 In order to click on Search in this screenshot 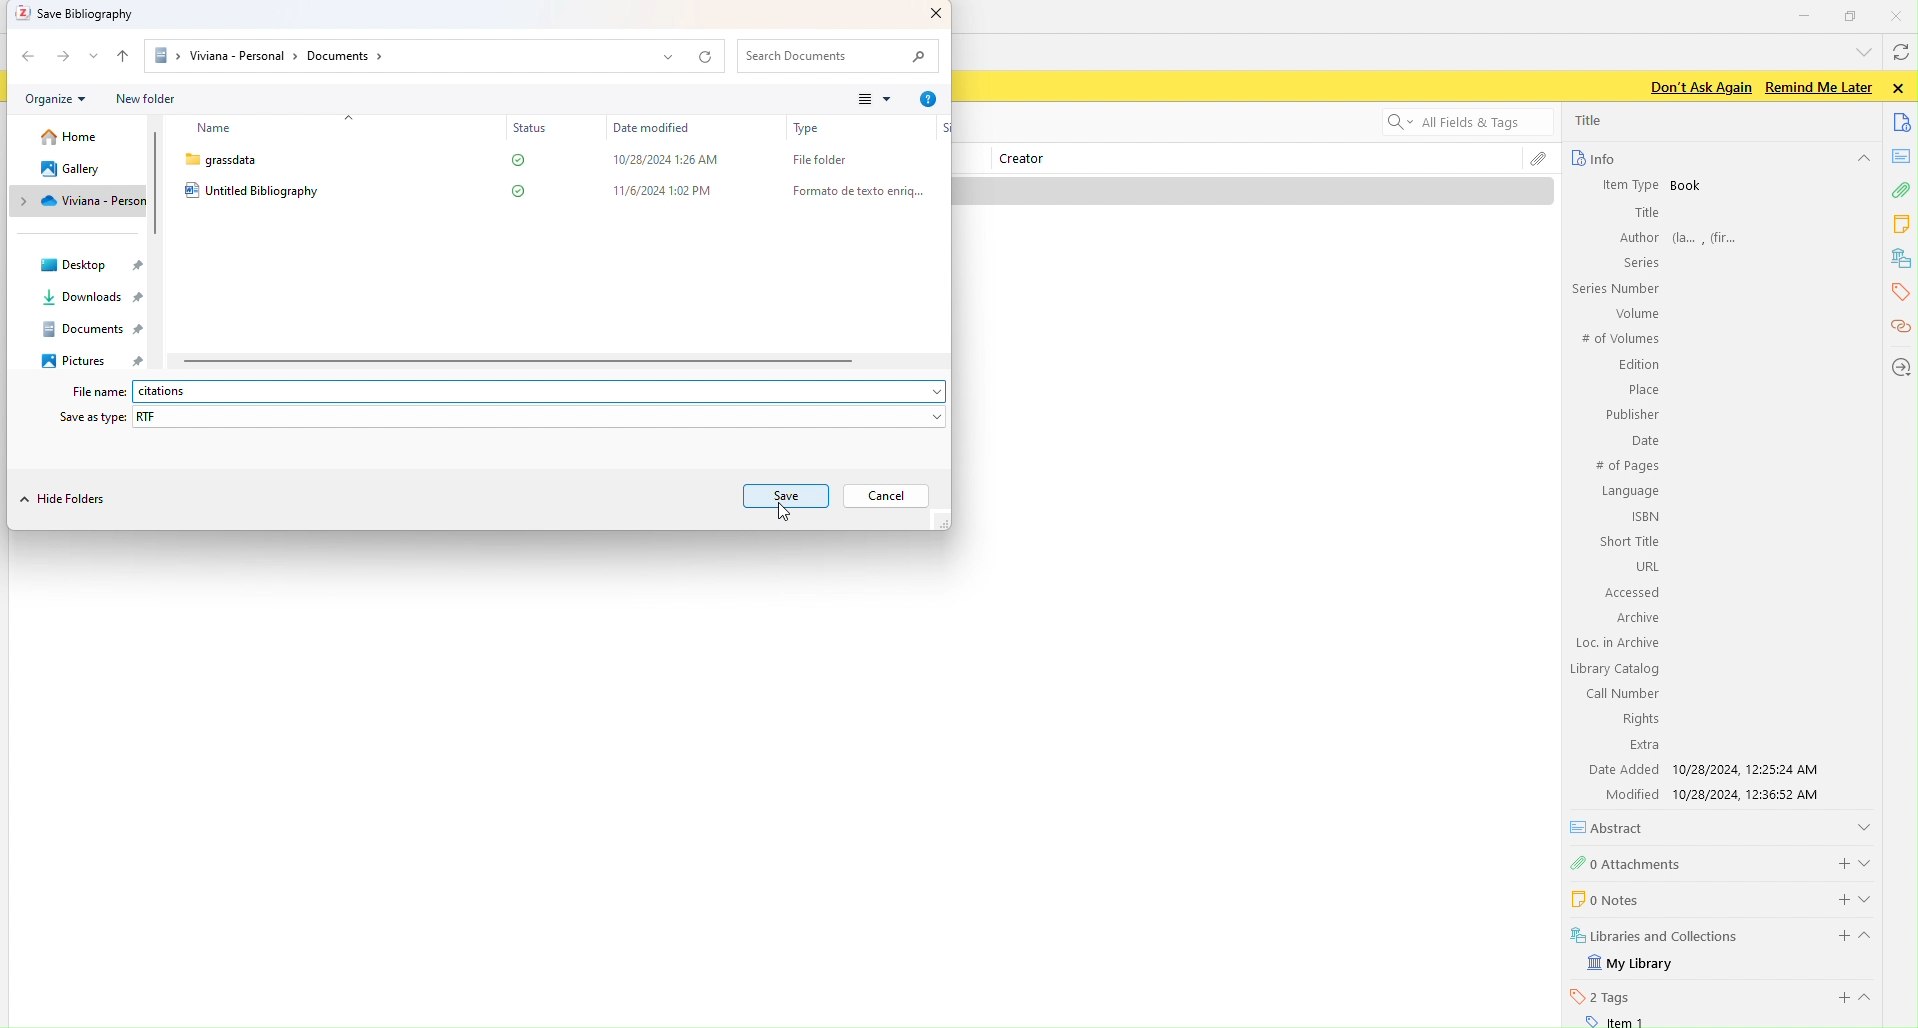, I will do `click(840, 57)`.